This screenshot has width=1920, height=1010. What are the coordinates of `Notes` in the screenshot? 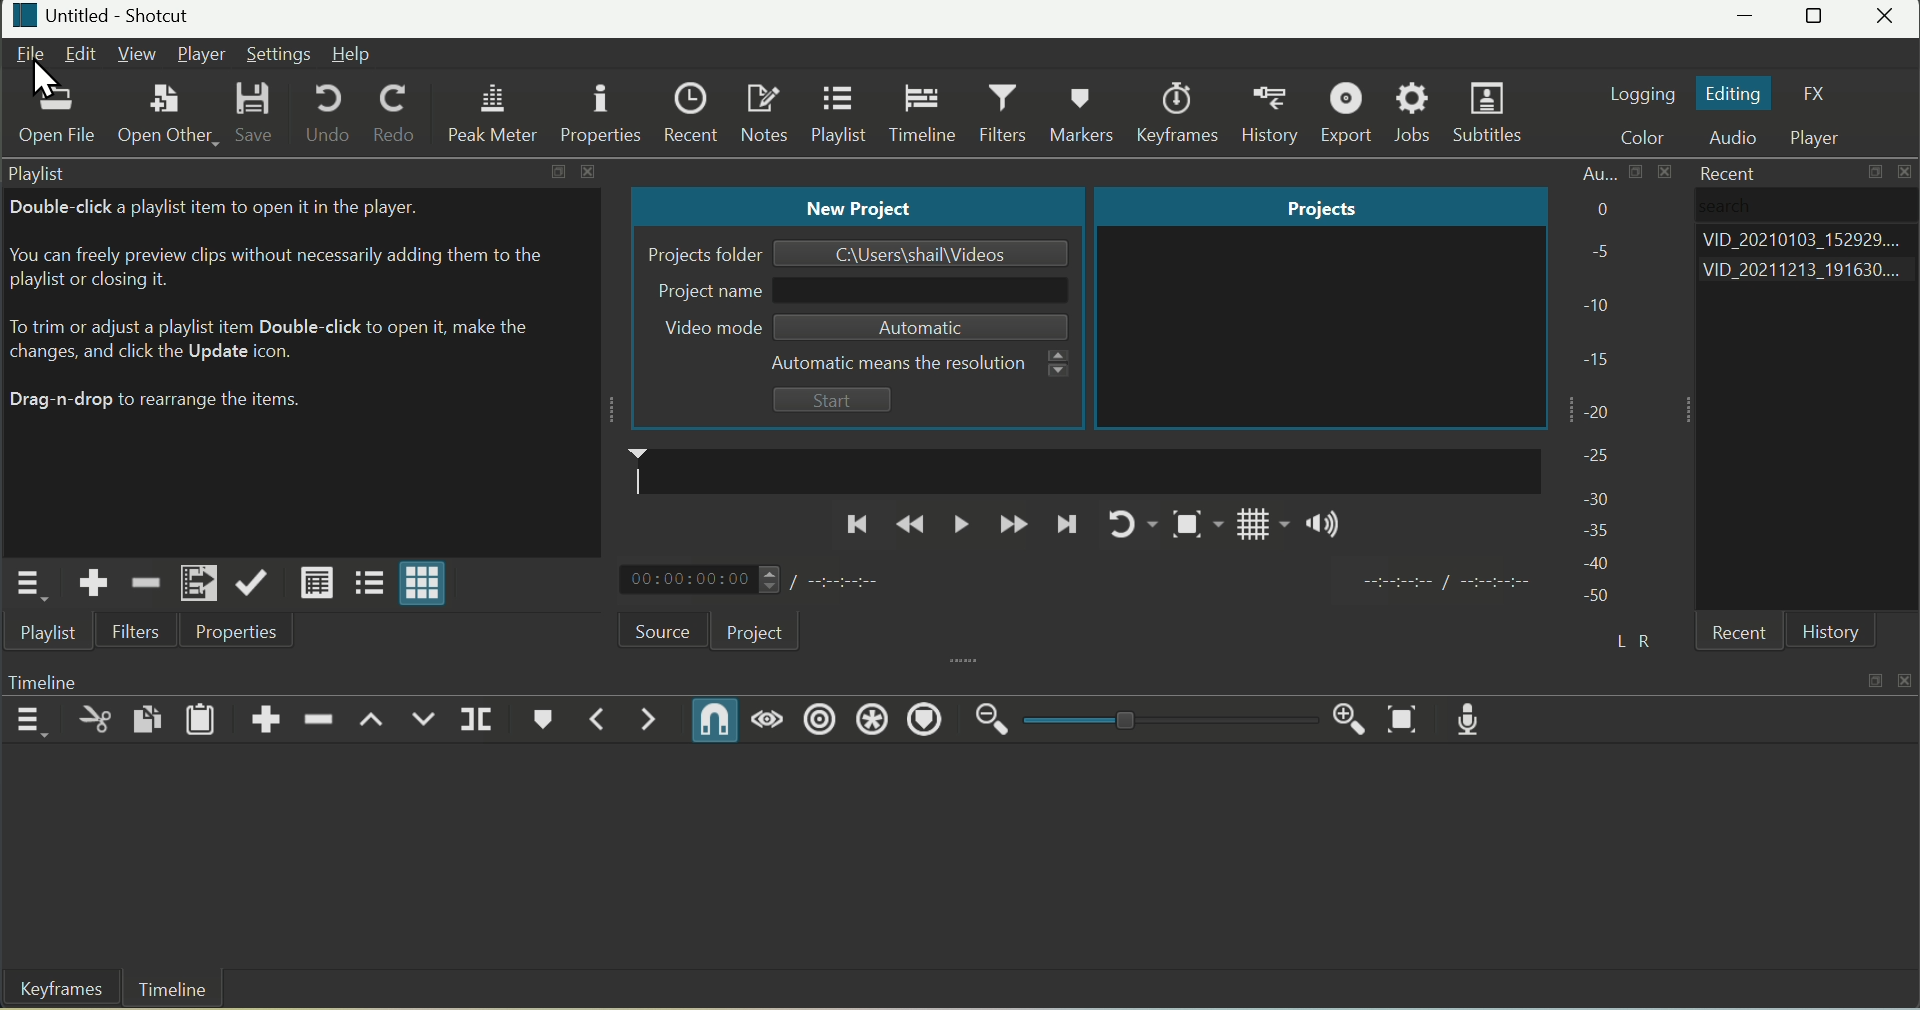 It's located at (764, 112).